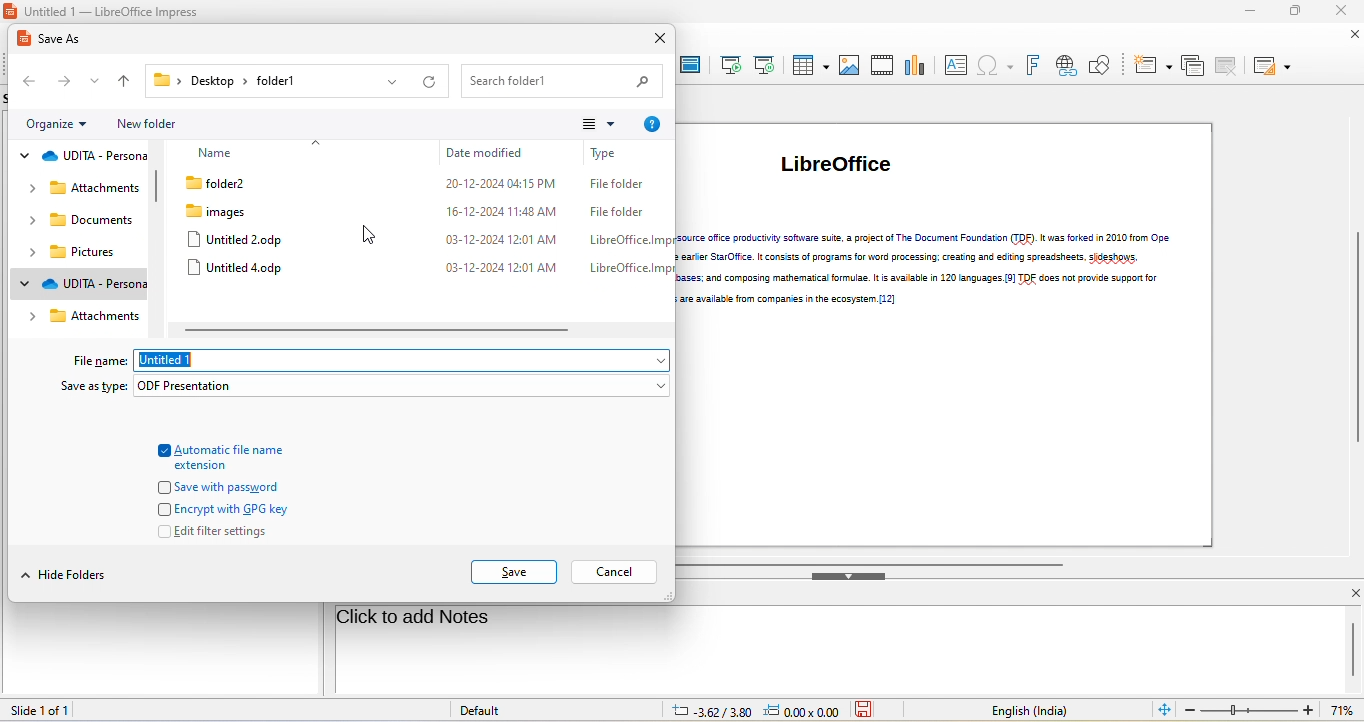  I want to click on cursor movement, so click(369, 235).